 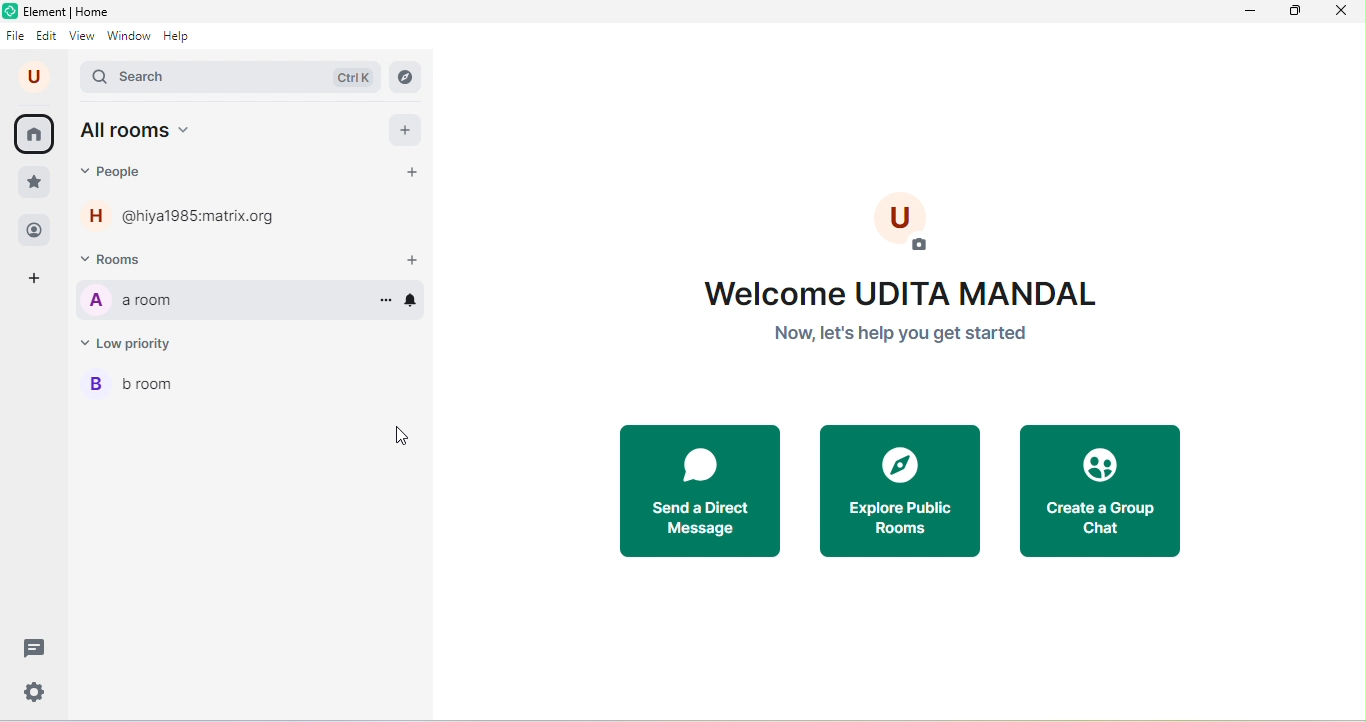 What do you see at coordinates (901, 491) in the screenshot?
I see `explore public rooms` at bounding box center [901, 491].